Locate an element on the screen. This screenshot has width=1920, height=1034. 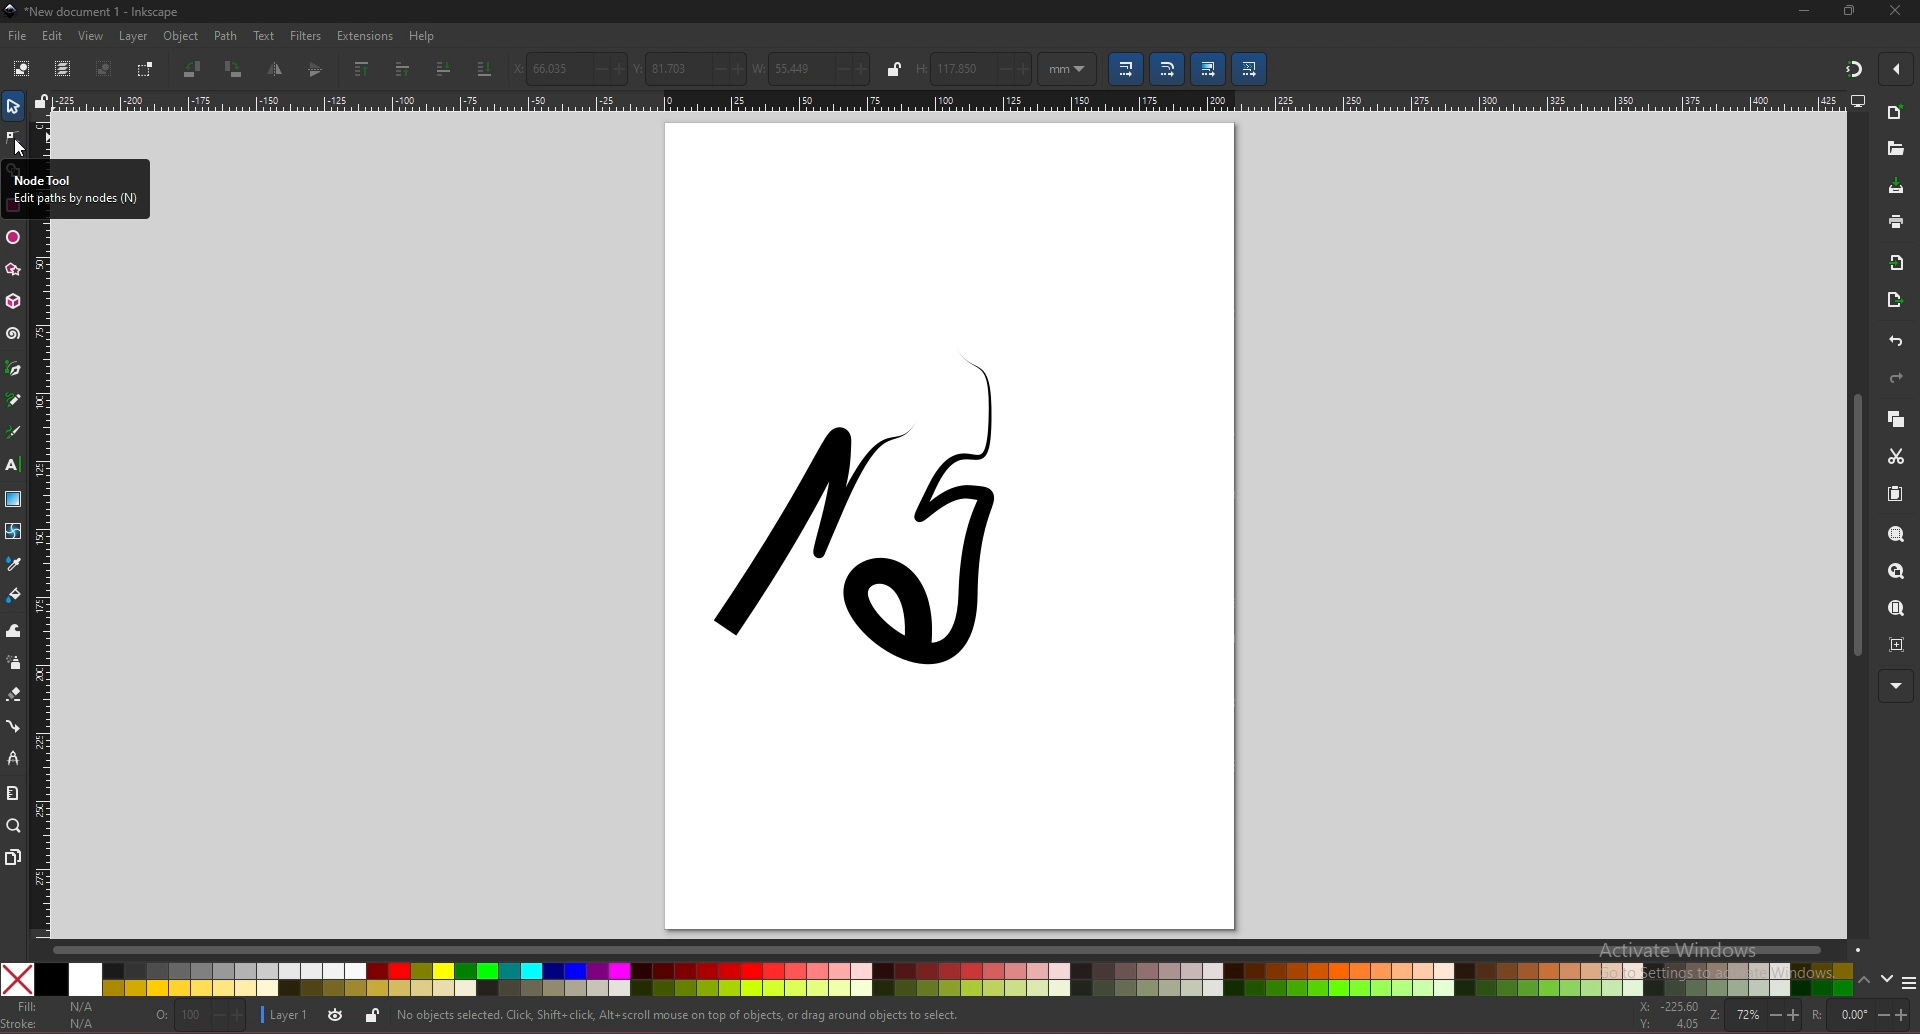
select all objects is located at coordinates (22, 69).